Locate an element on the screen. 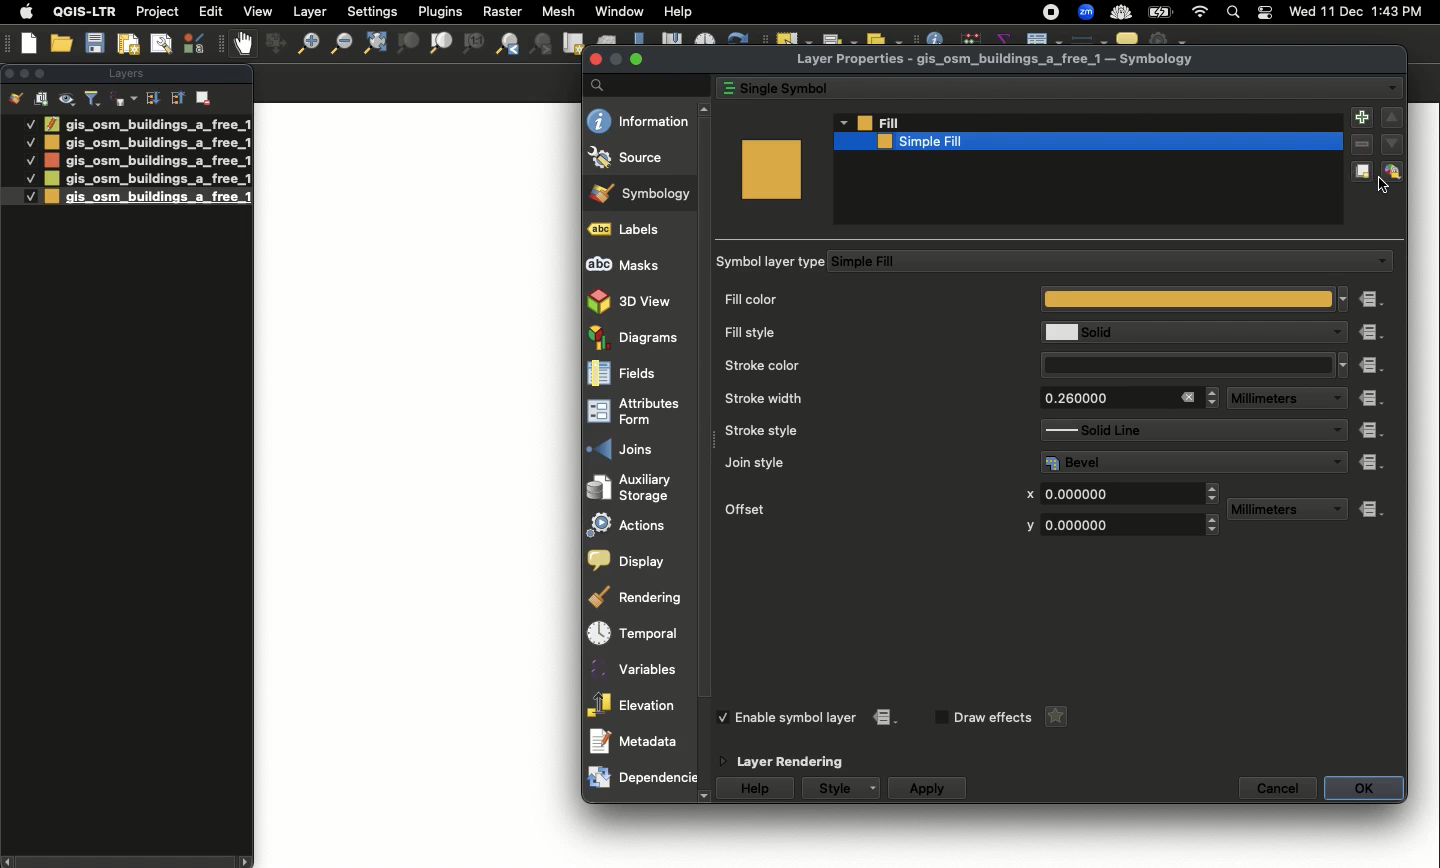  down is located at coordinates (705, 797).